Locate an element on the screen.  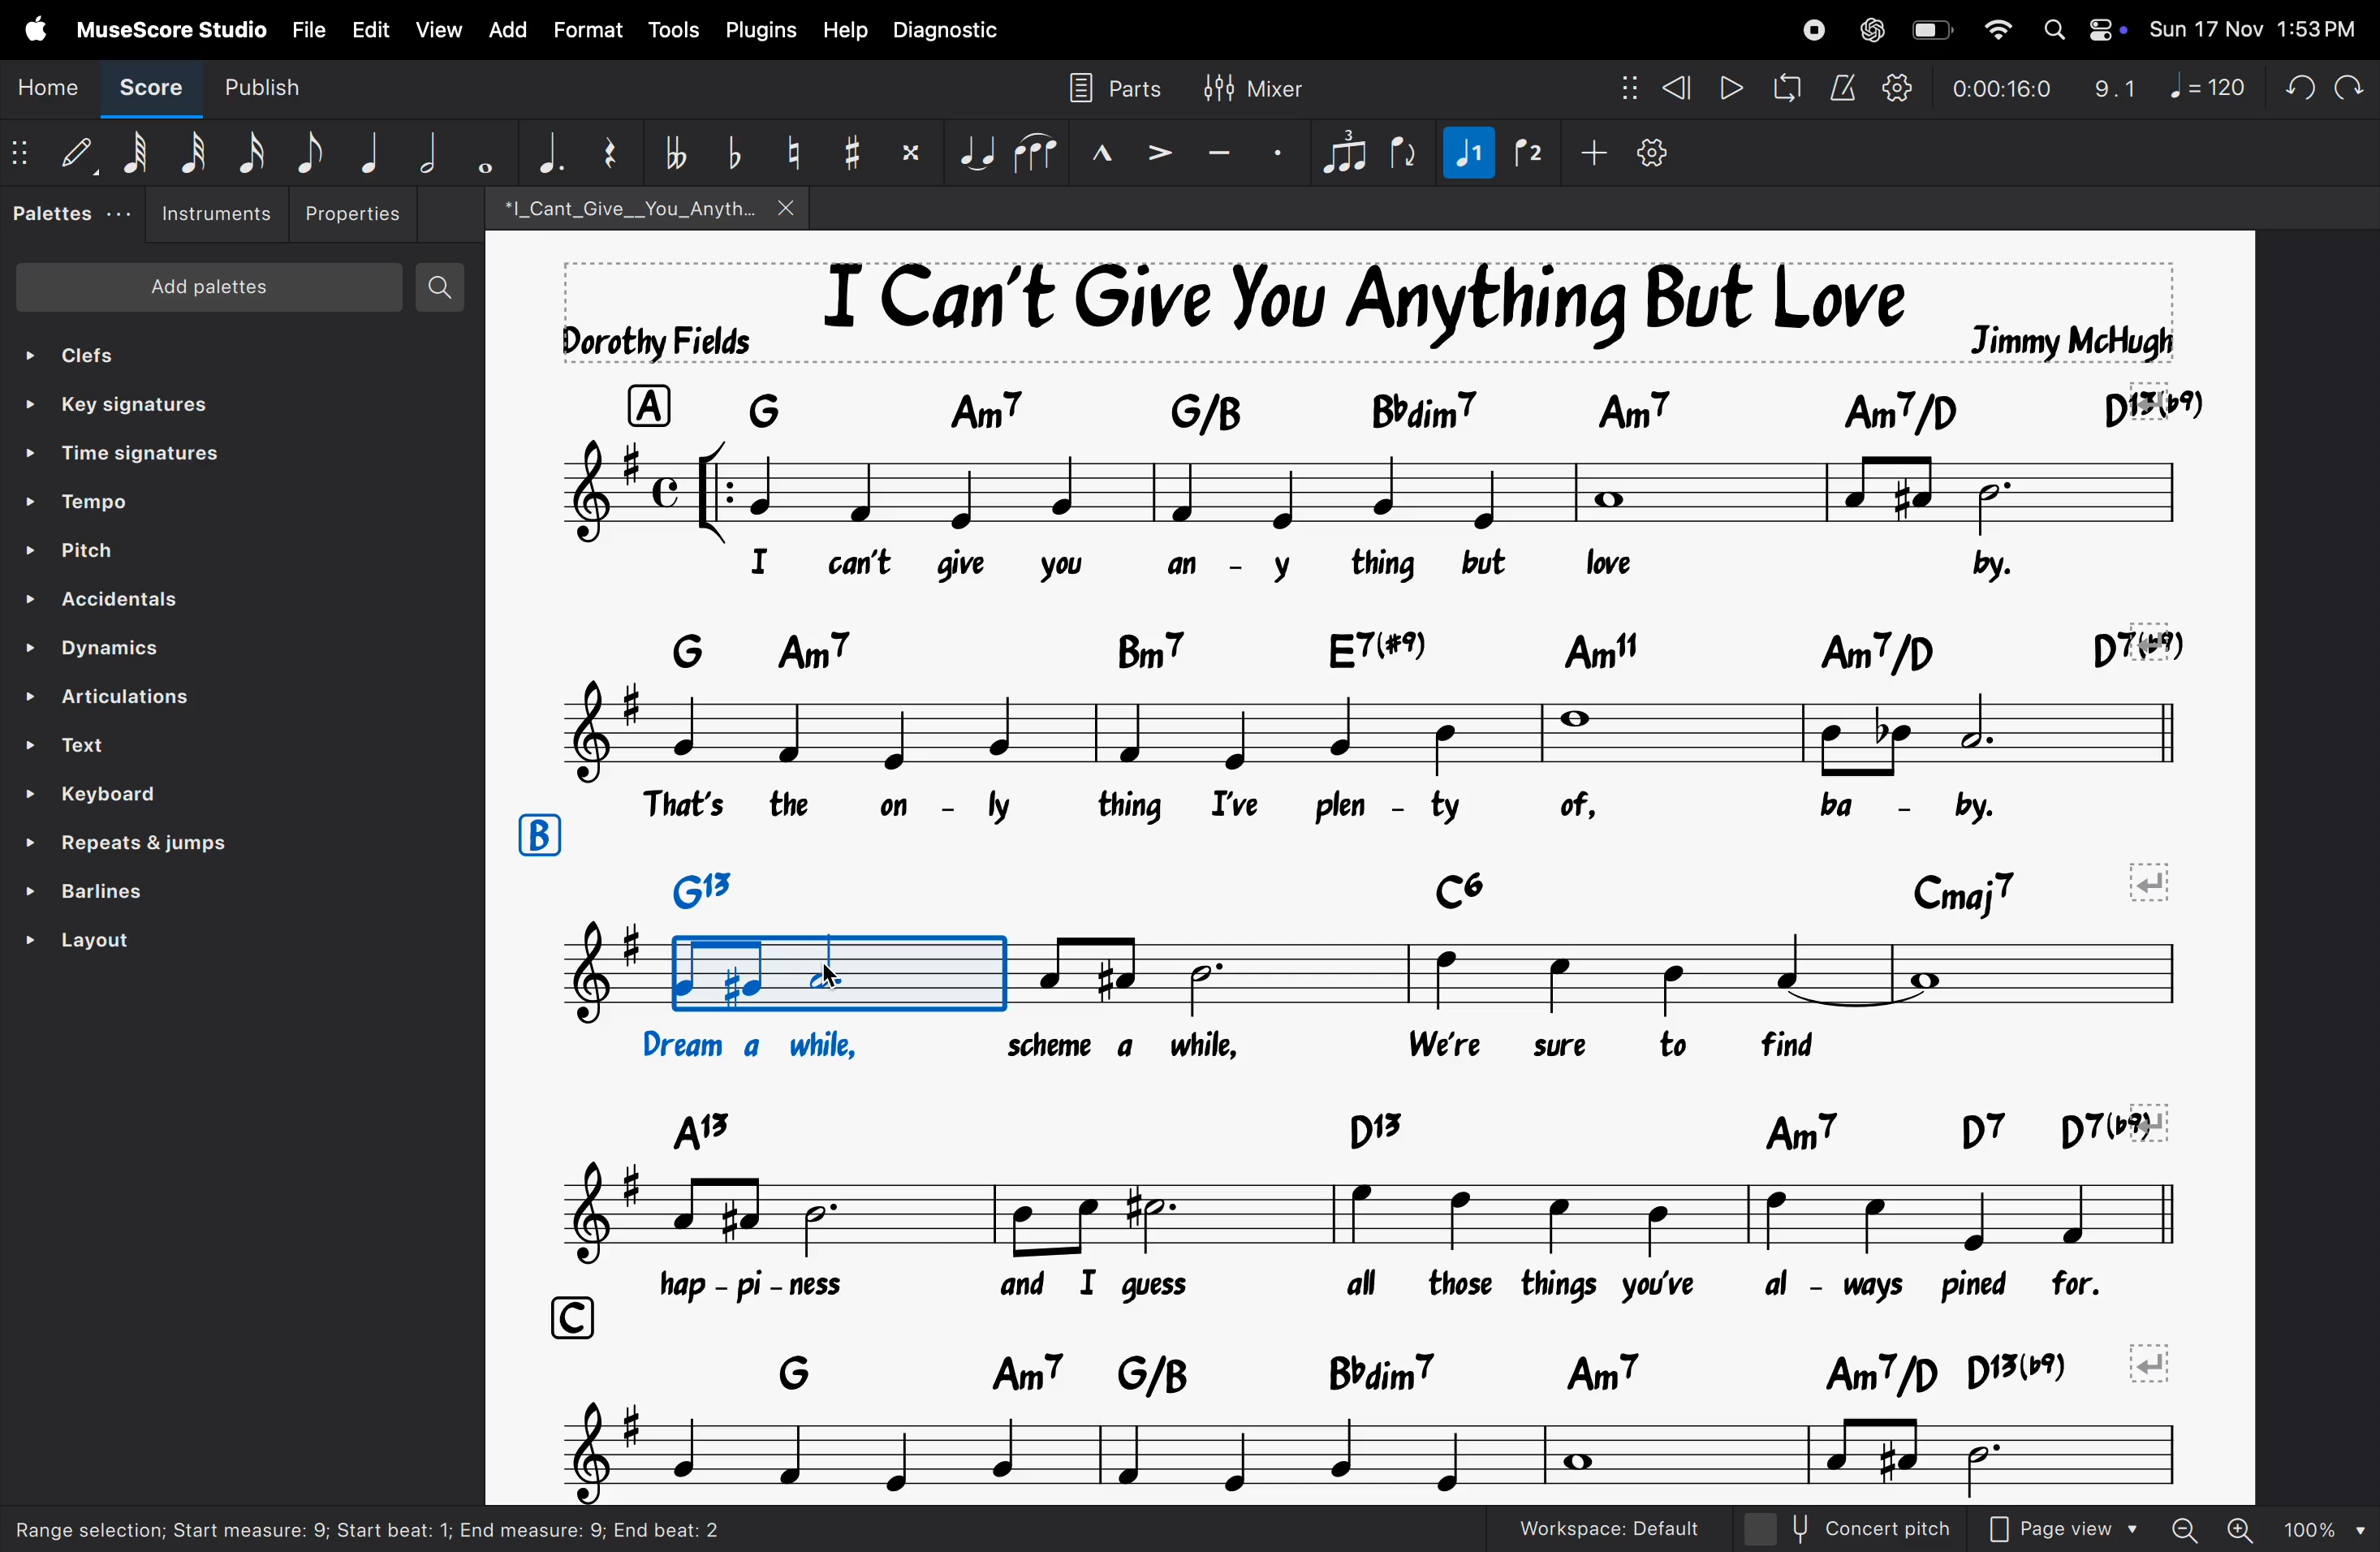
tie is located at coordinates (975, 152).